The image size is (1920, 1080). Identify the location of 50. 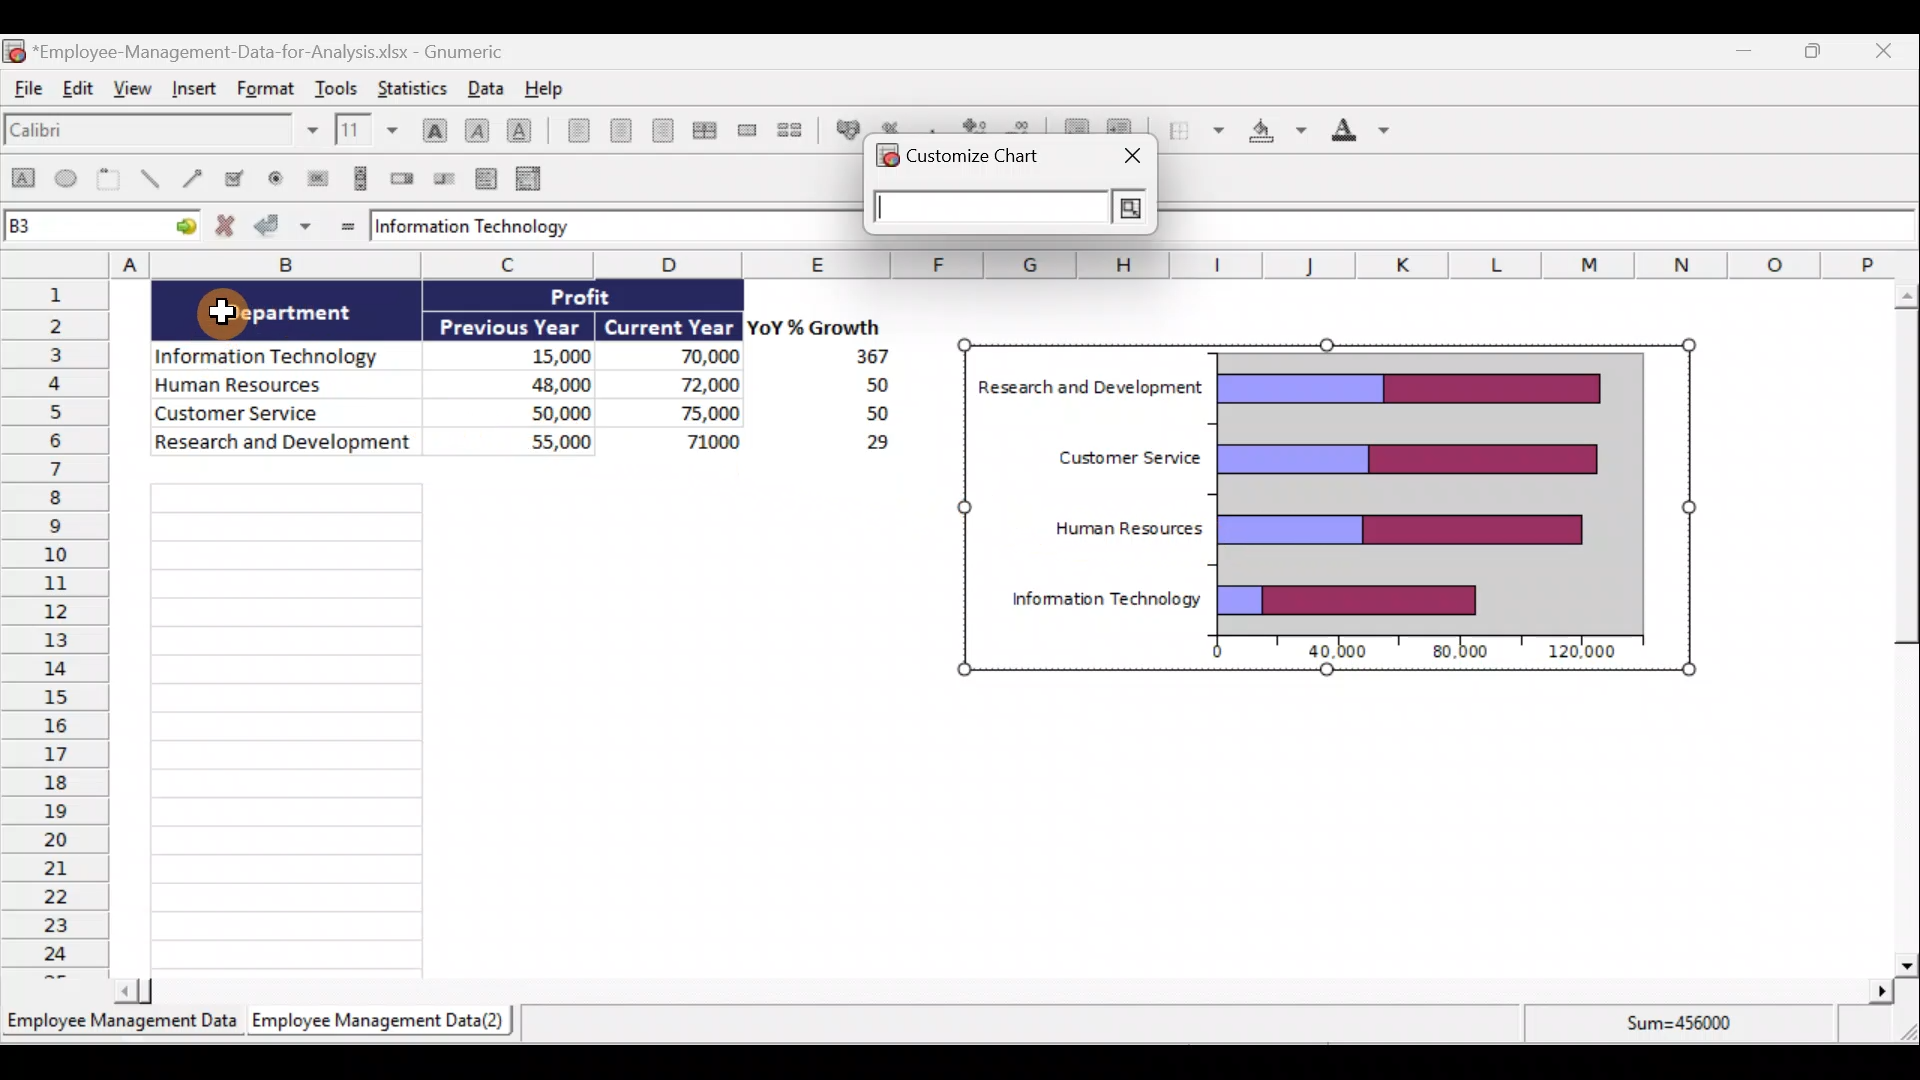
(850, 386).